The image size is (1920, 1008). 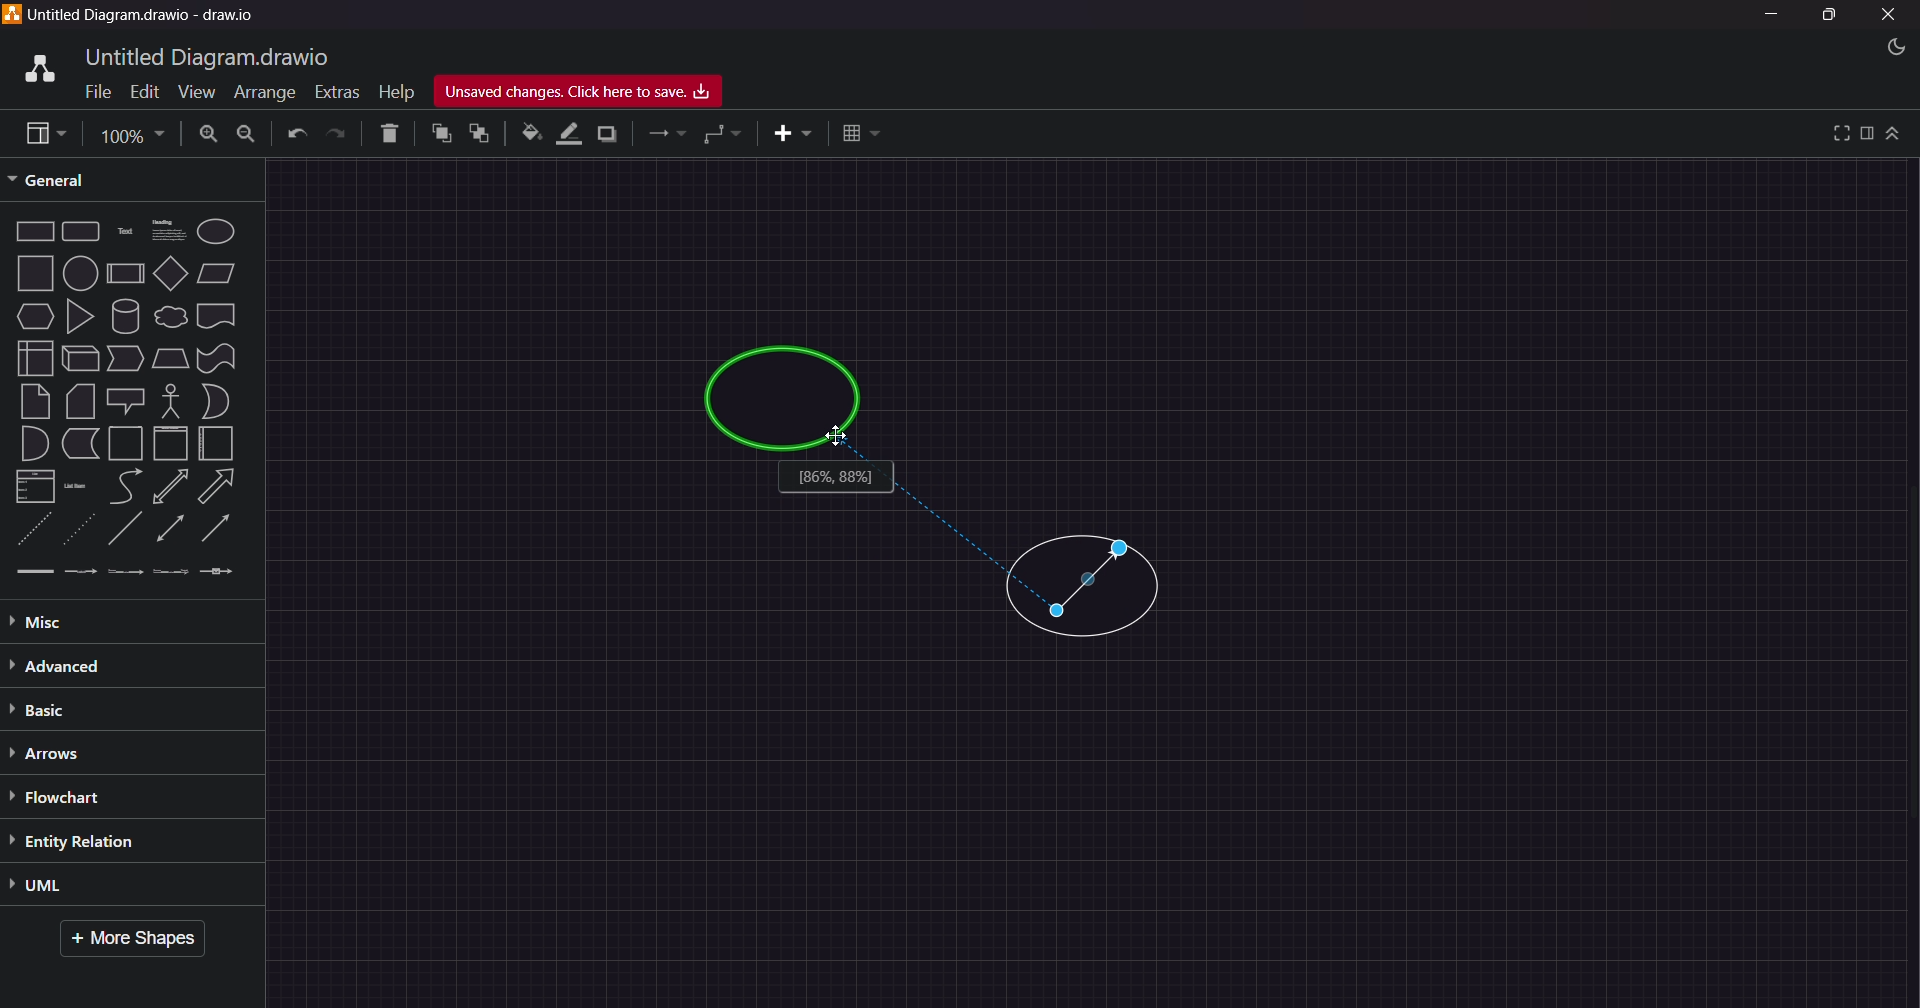 What do you see at coordinates (1091, 582) in the screenshot?
I see ` Connector` at bounding box center [1091, 582].